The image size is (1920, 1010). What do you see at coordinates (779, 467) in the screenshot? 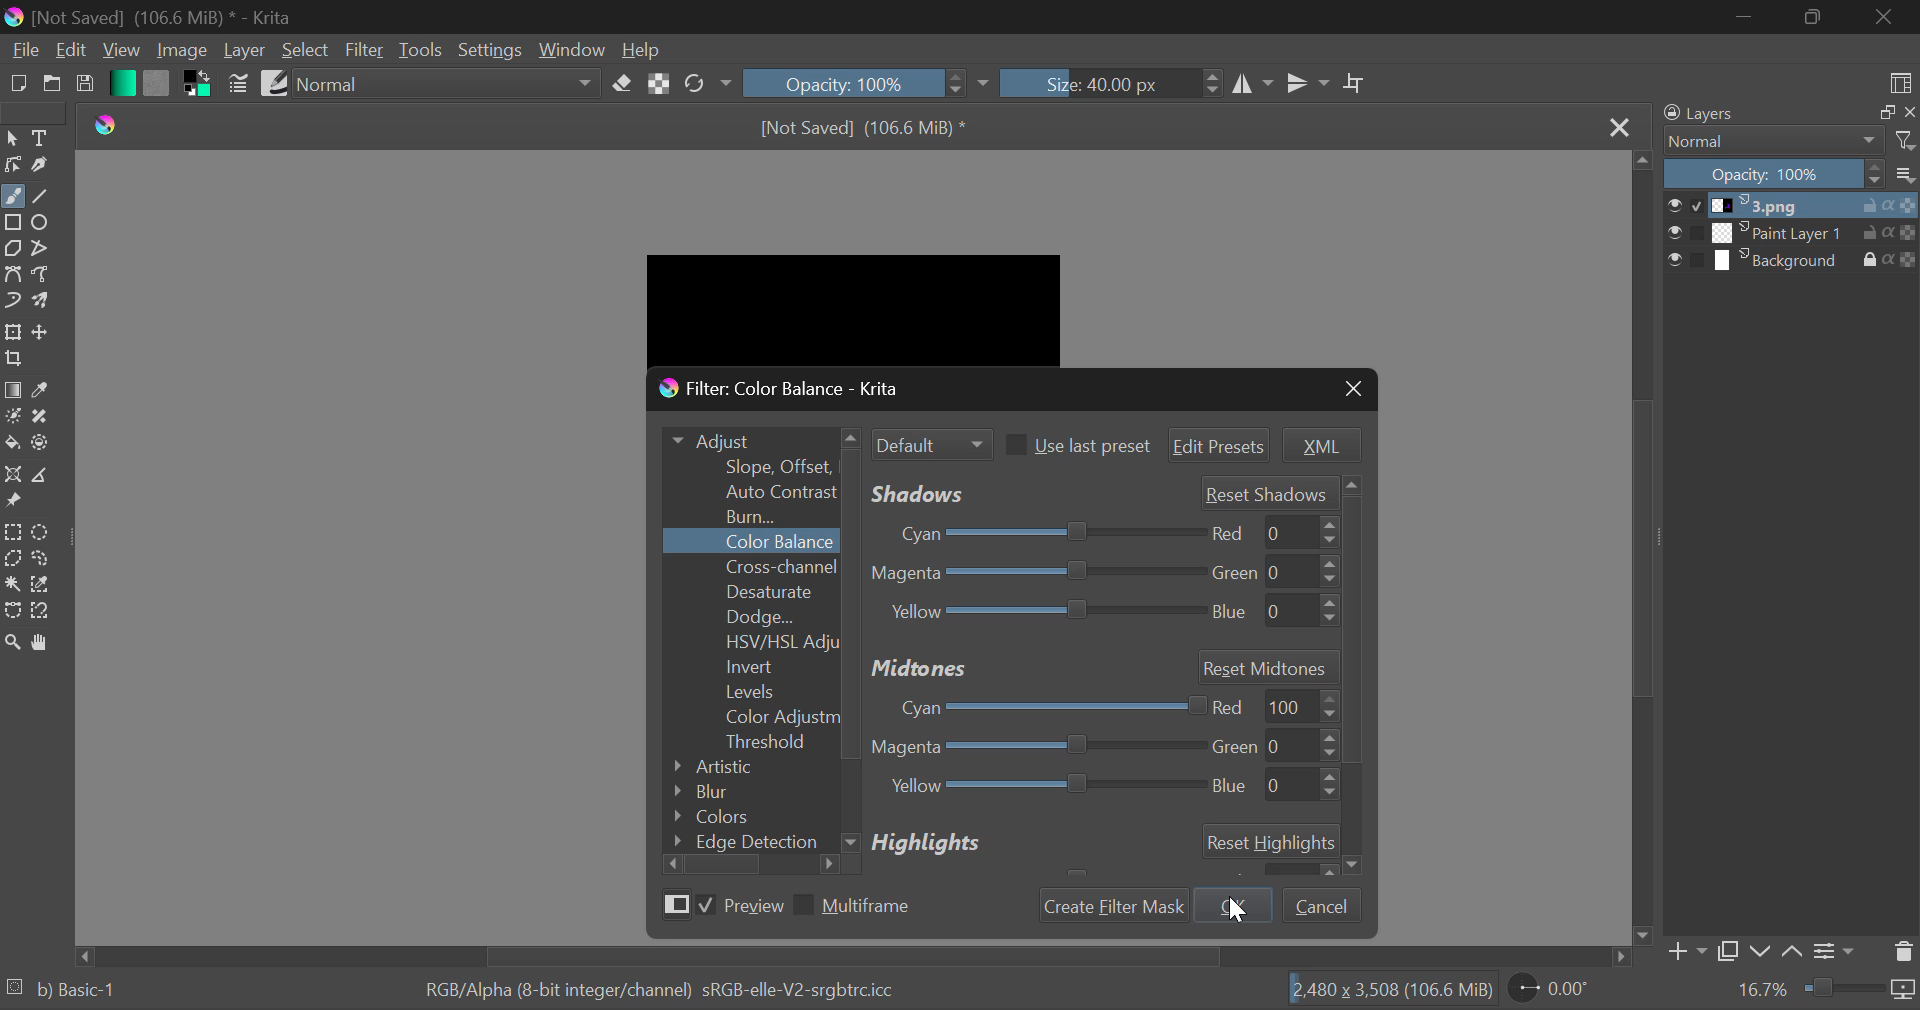
I see `Slope Offset` at bounding box center [779, 467].